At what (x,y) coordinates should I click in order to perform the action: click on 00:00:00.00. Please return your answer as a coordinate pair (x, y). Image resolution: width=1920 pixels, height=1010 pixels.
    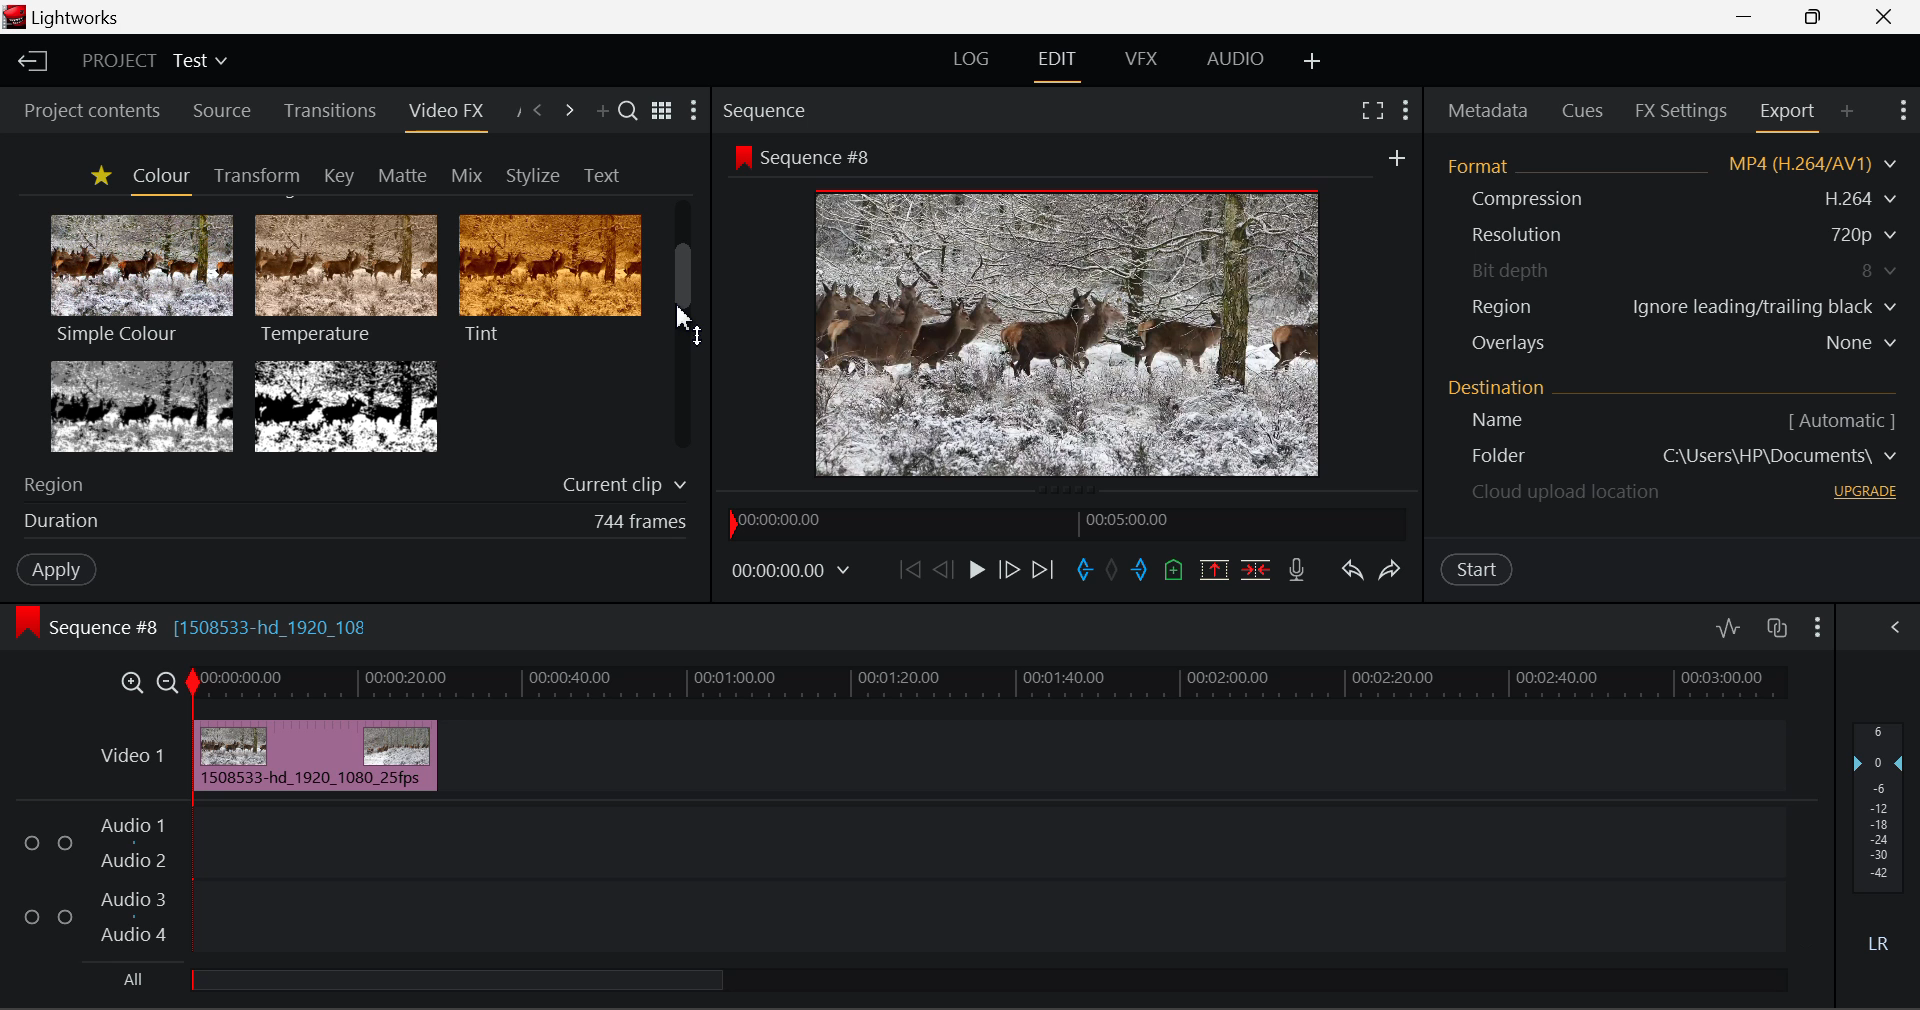
    Looking at the image, I should click on (784, 521).